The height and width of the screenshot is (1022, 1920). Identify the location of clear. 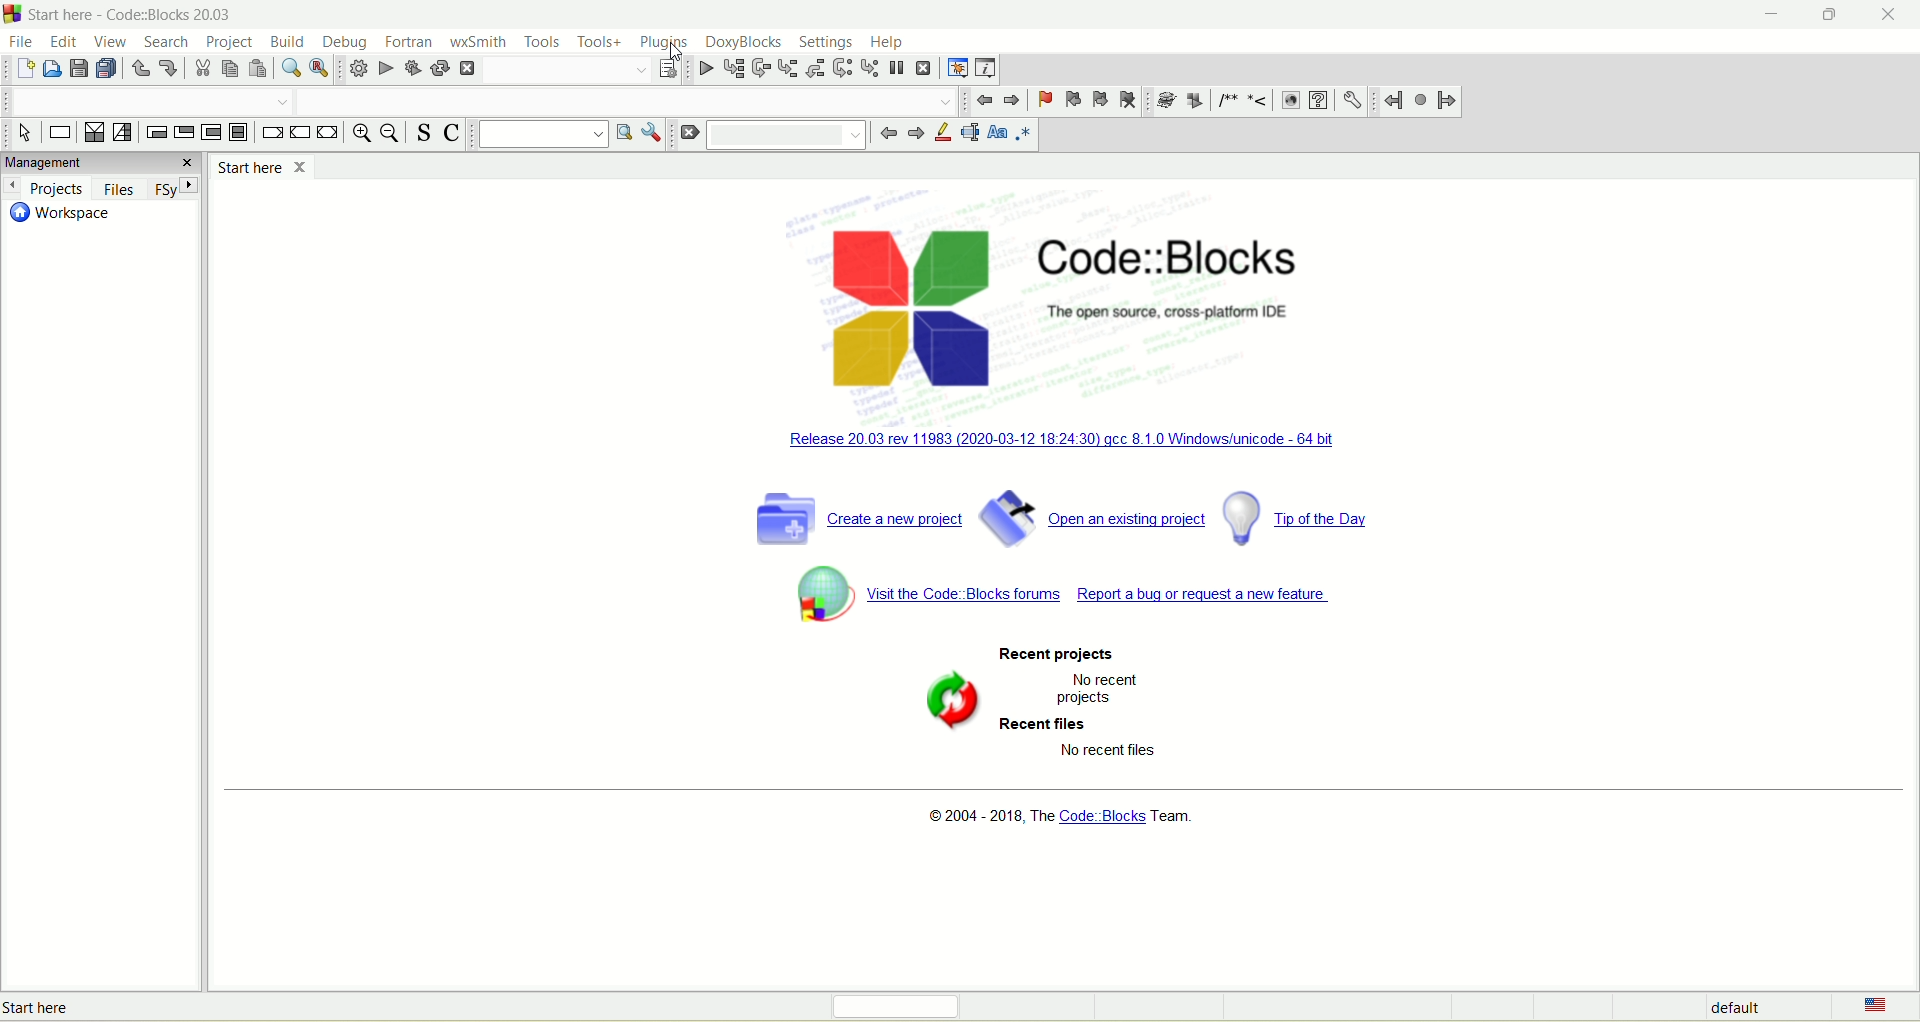
(686, 136).